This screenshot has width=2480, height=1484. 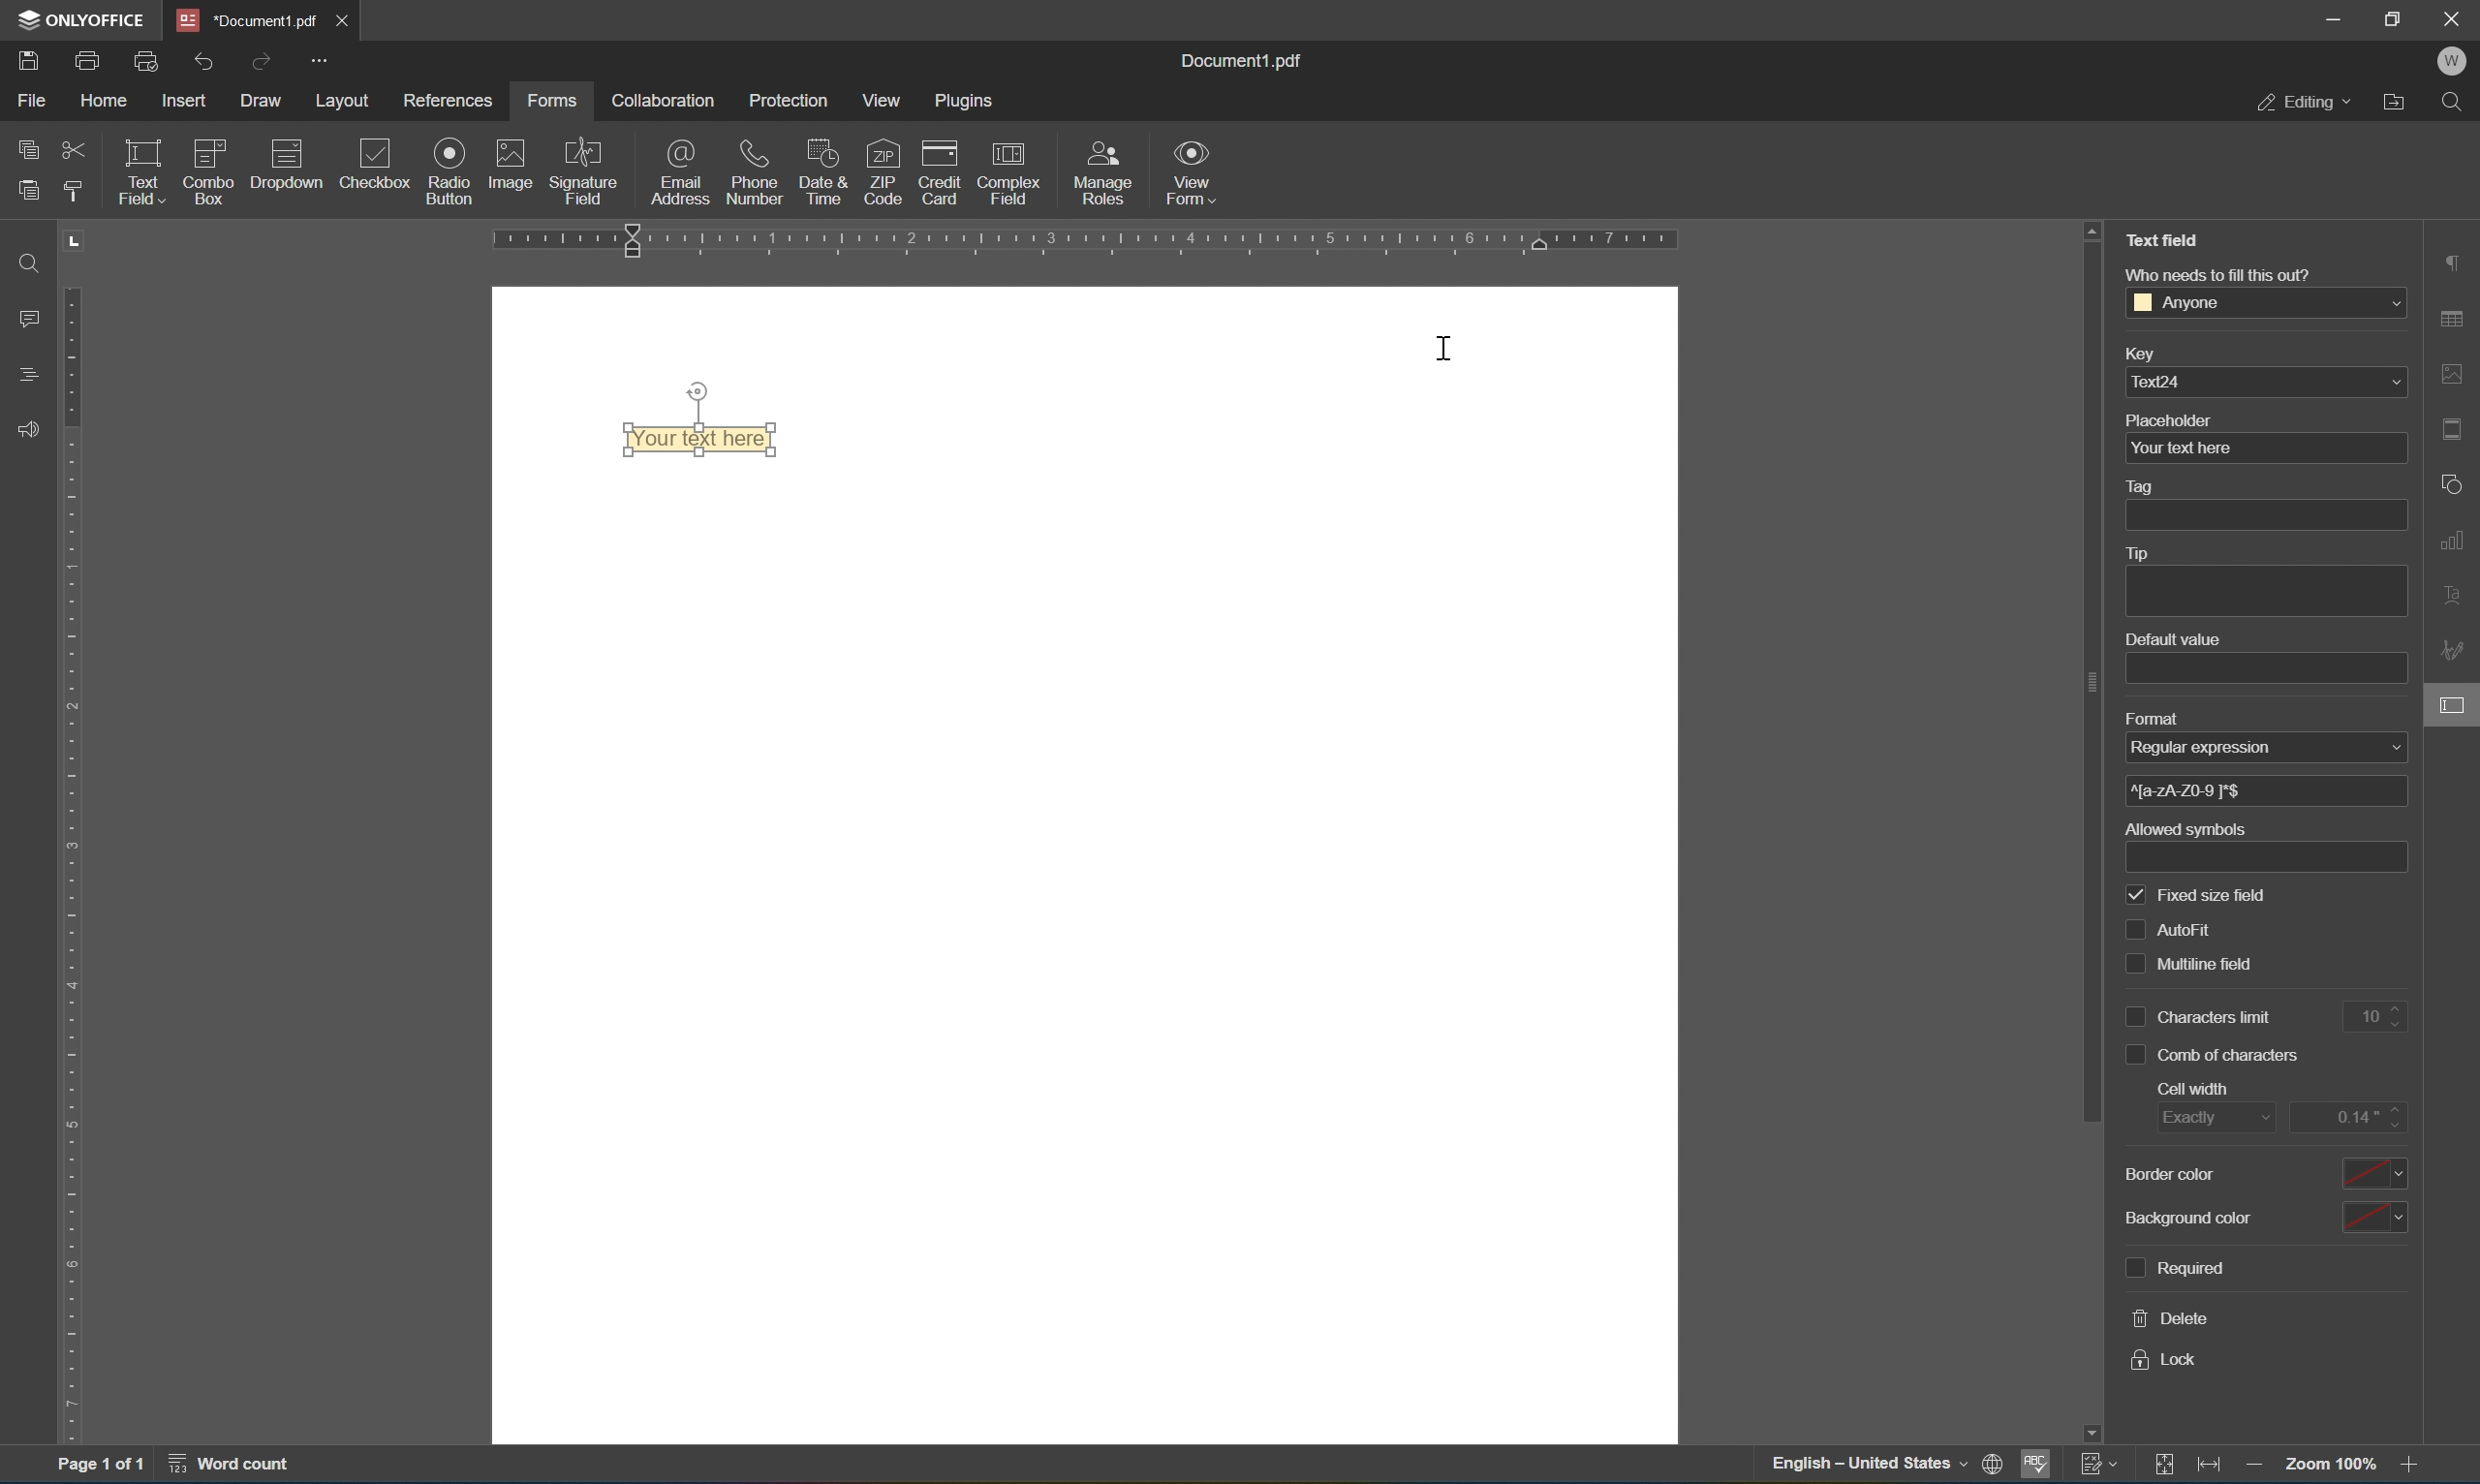 I want to click on quick print, so click(x=149, y=61).